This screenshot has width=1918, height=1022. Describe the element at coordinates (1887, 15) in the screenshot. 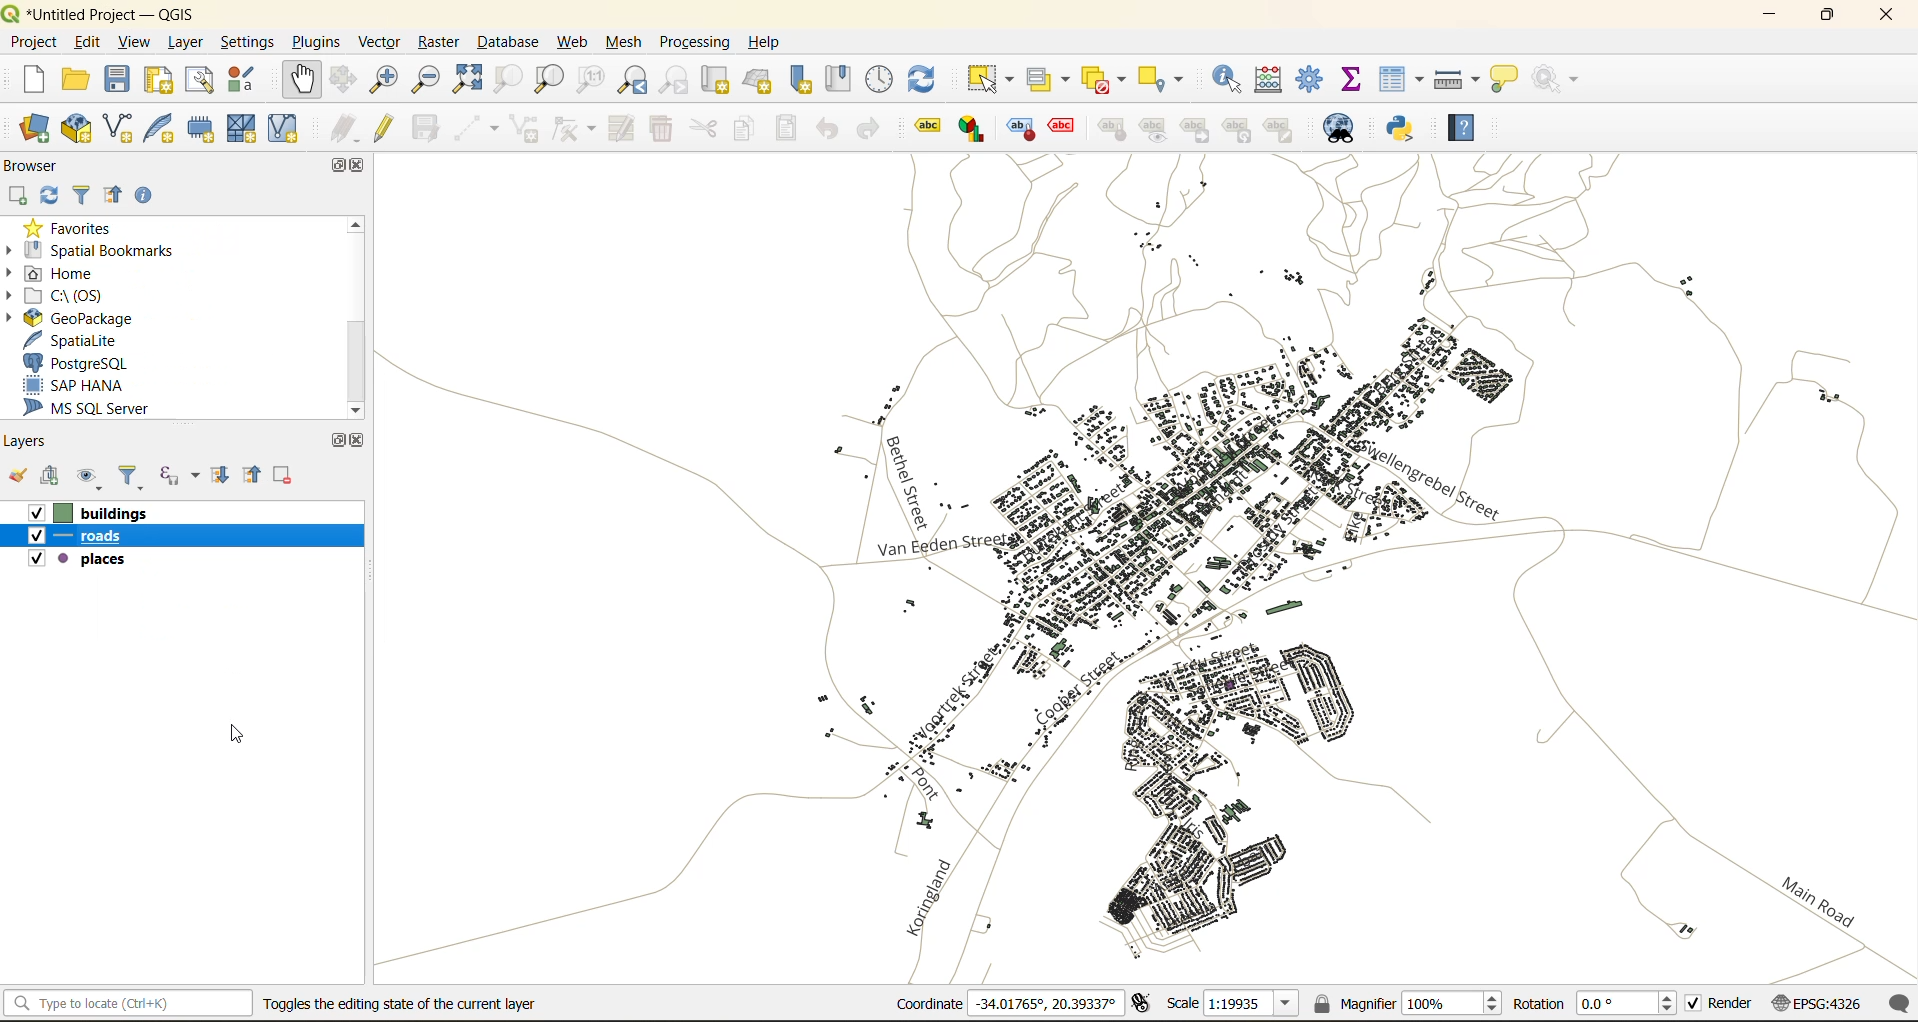

I see `close` at that location.